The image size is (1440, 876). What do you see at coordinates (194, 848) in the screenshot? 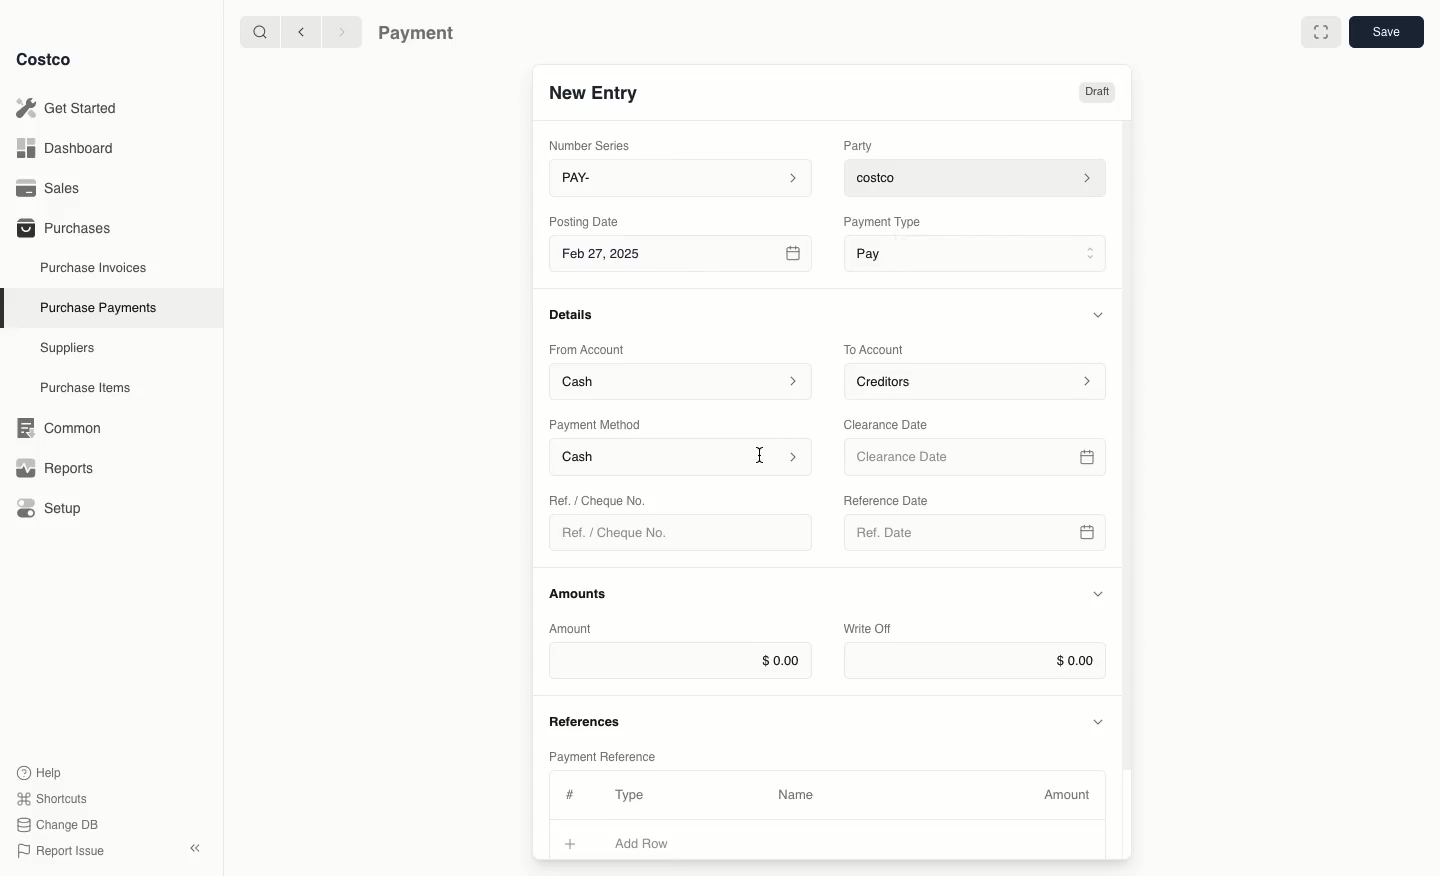
I see `collapse` at bounding box center [194, 848].